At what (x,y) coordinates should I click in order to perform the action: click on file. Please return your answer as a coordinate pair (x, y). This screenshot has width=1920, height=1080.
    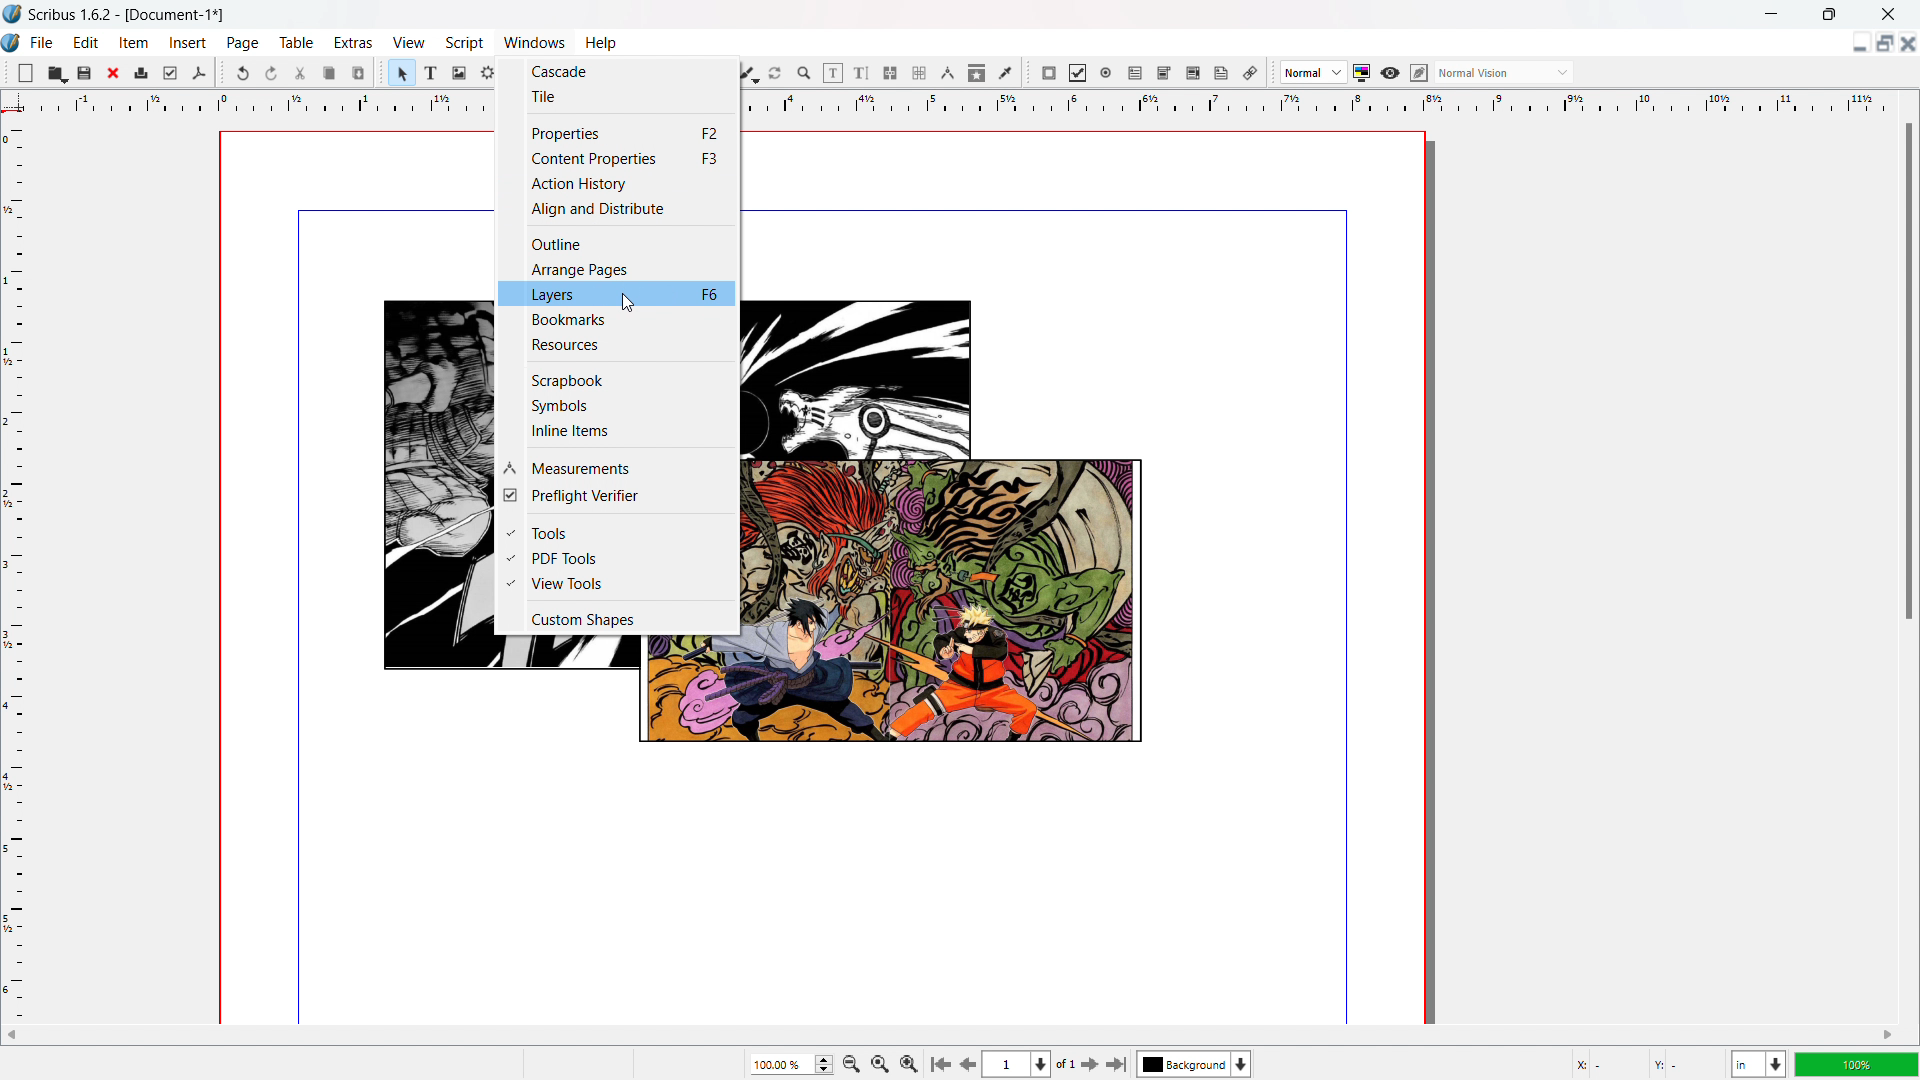
    Looking at the image, I should click on (43, 42).